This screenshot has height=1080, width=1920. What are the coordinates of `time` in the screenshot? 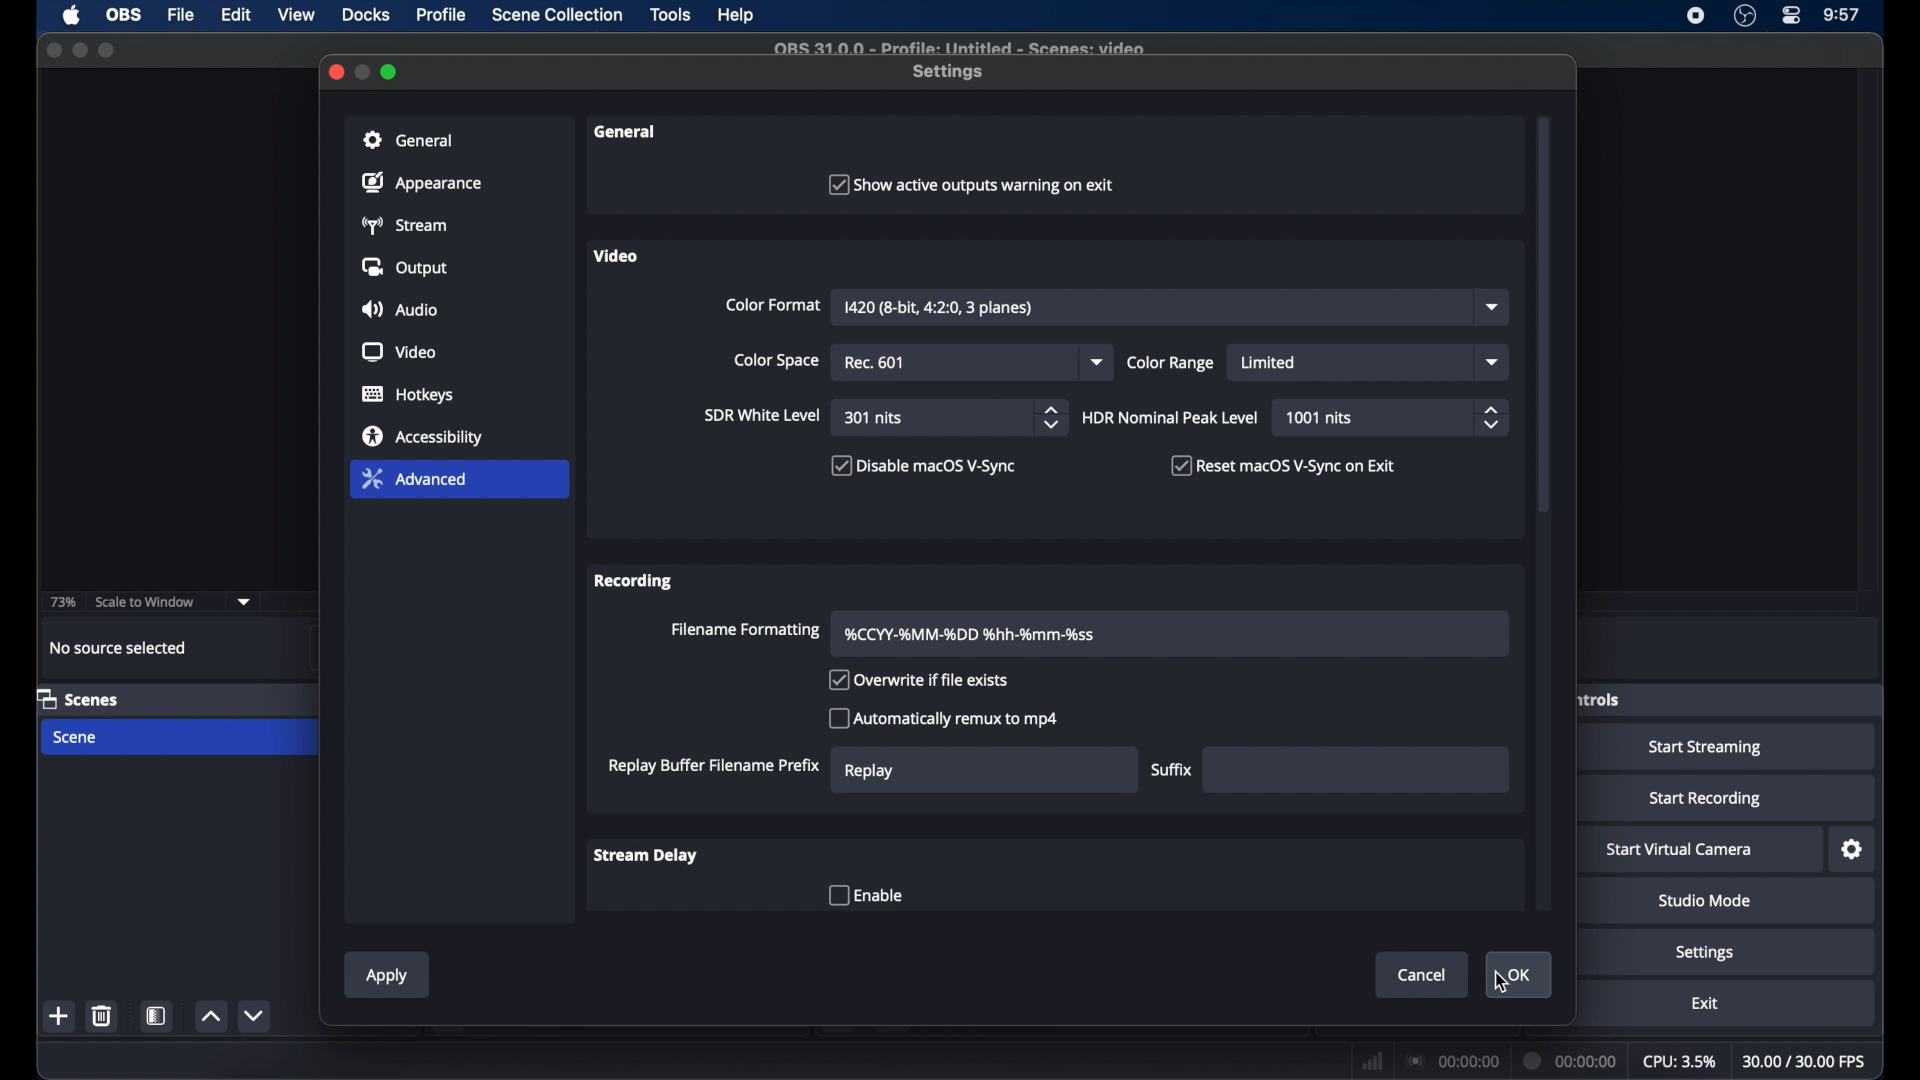 It's located at (1843, 15).